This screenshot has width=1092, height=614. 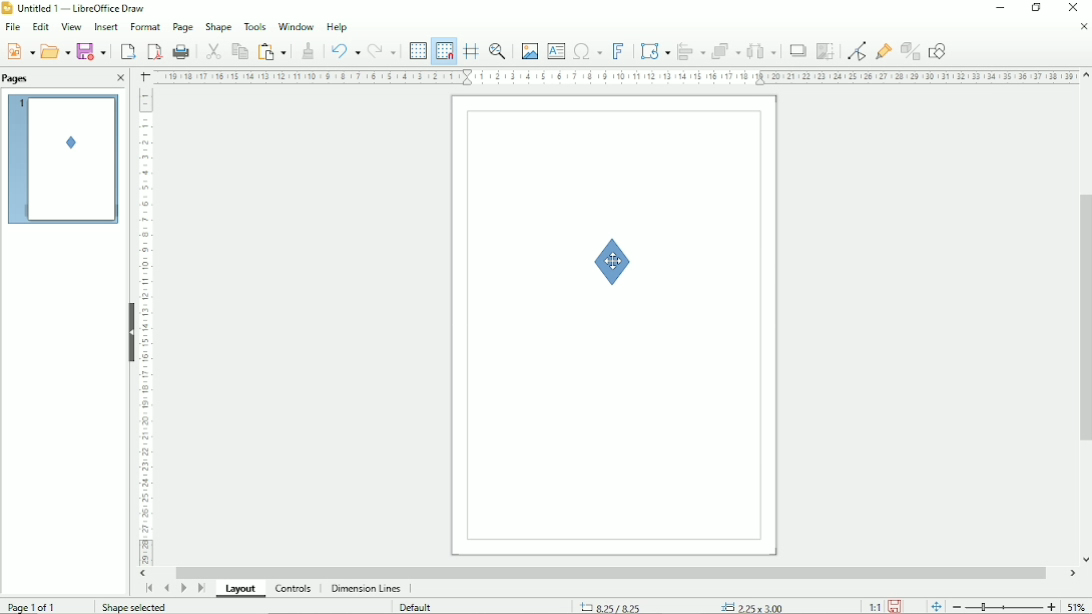 I want to click on Close, so click(x=1075, y=8).